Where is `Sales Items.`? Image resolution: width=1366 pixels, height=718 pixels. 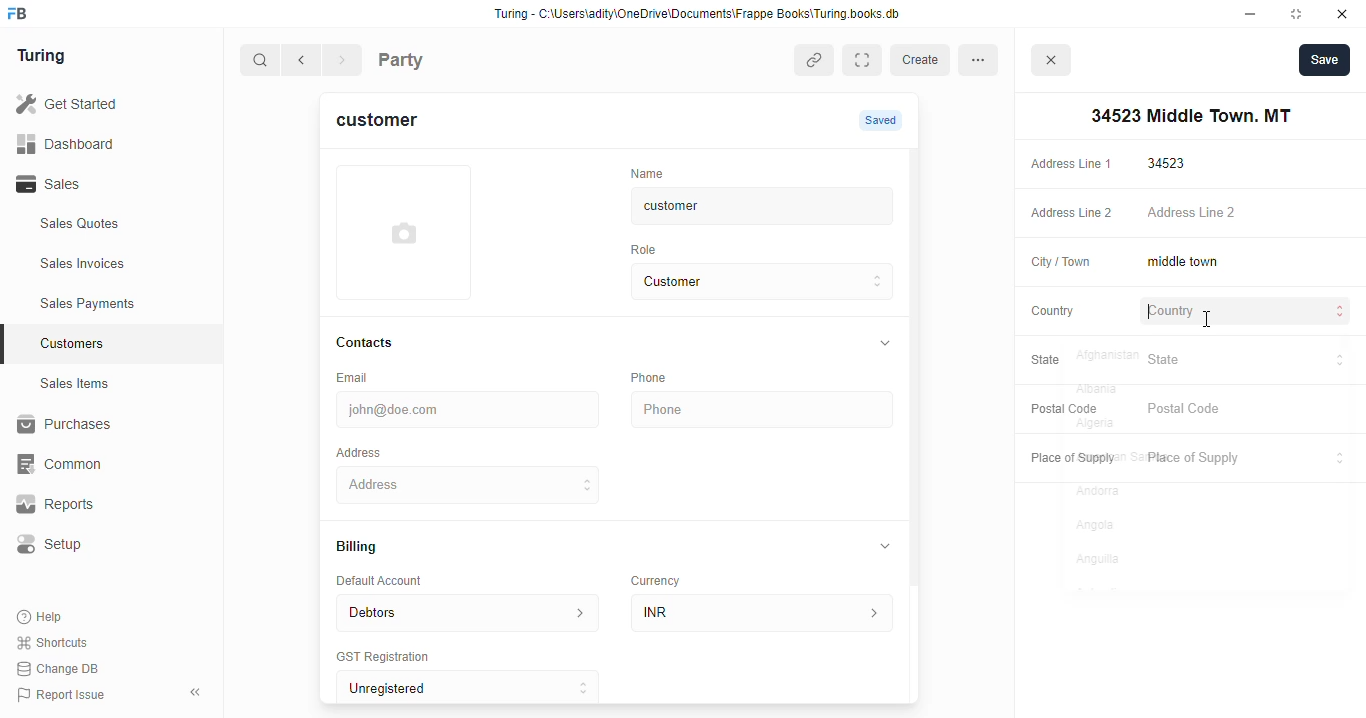 Sales Items. is located at coordinates (111, 384).